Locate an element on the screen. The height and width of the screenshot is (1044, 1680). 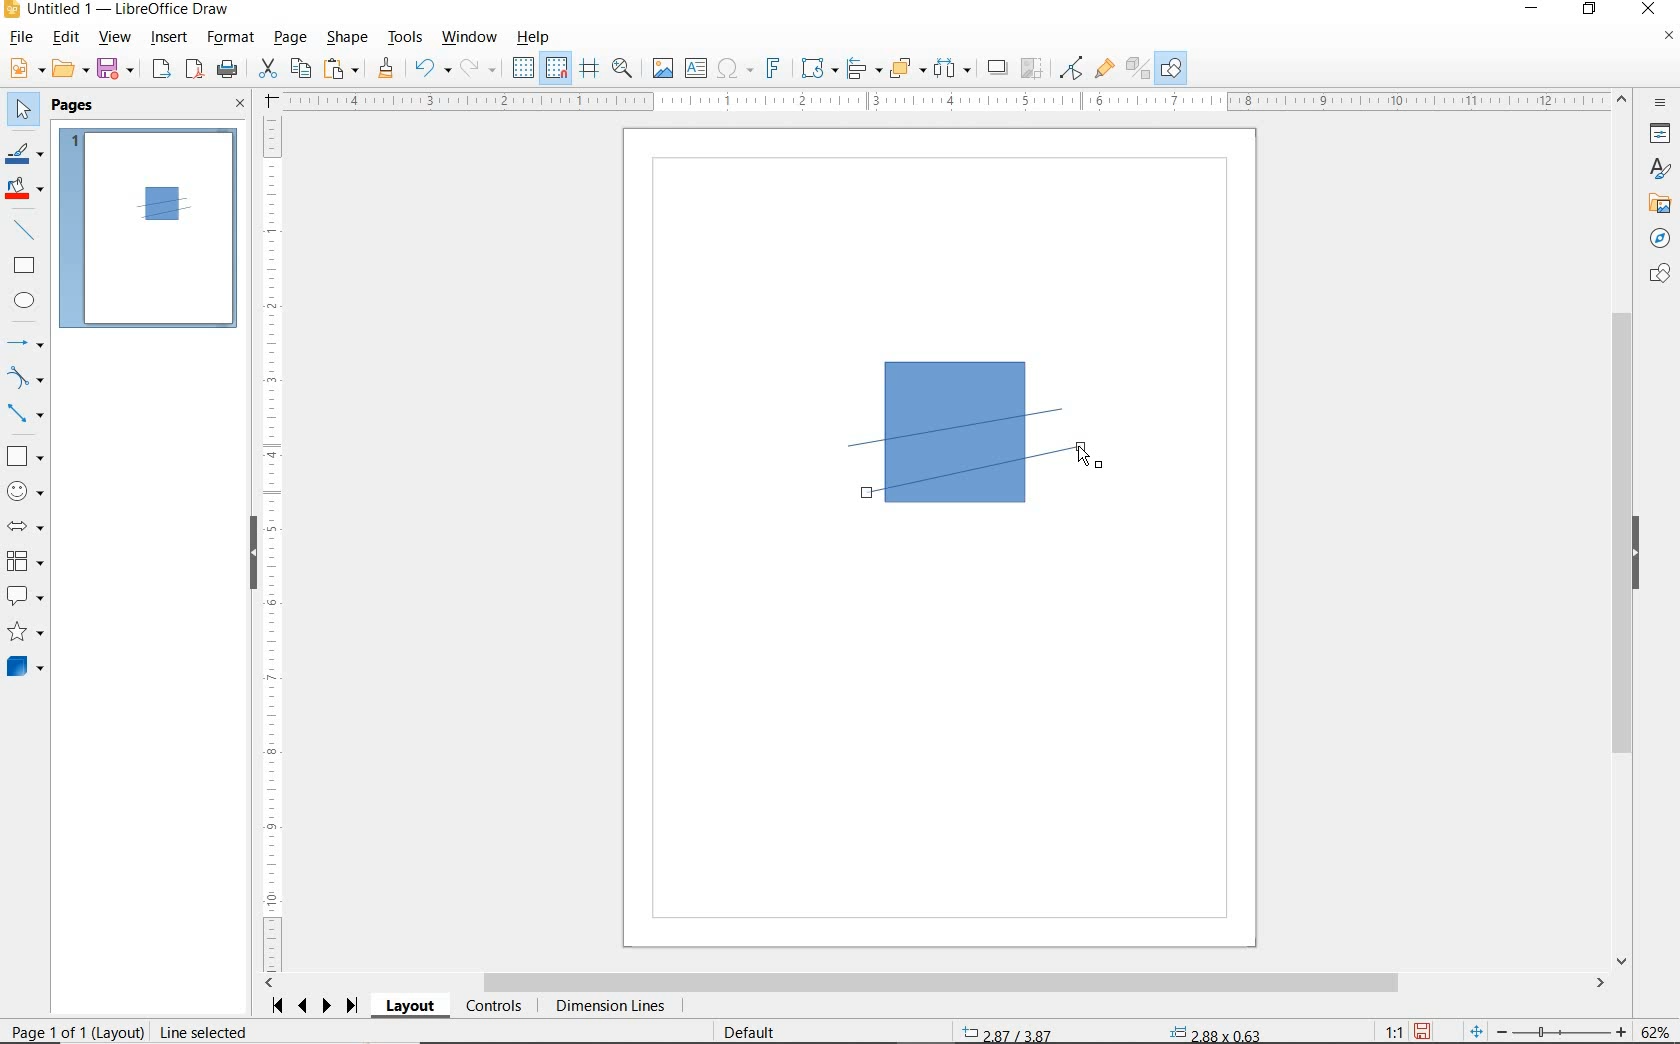
PAGE is located at coordinates (292, 38).